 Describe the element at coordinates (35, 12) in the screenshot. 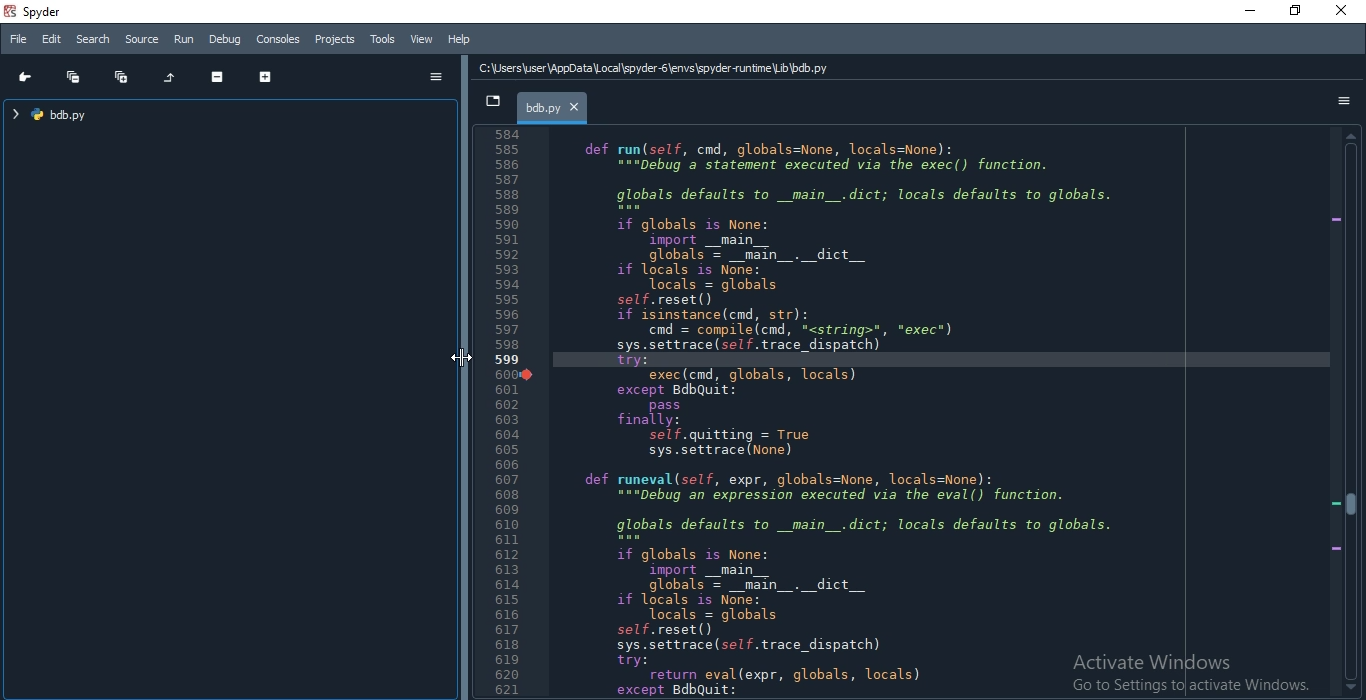

I see `spyder` at that location.